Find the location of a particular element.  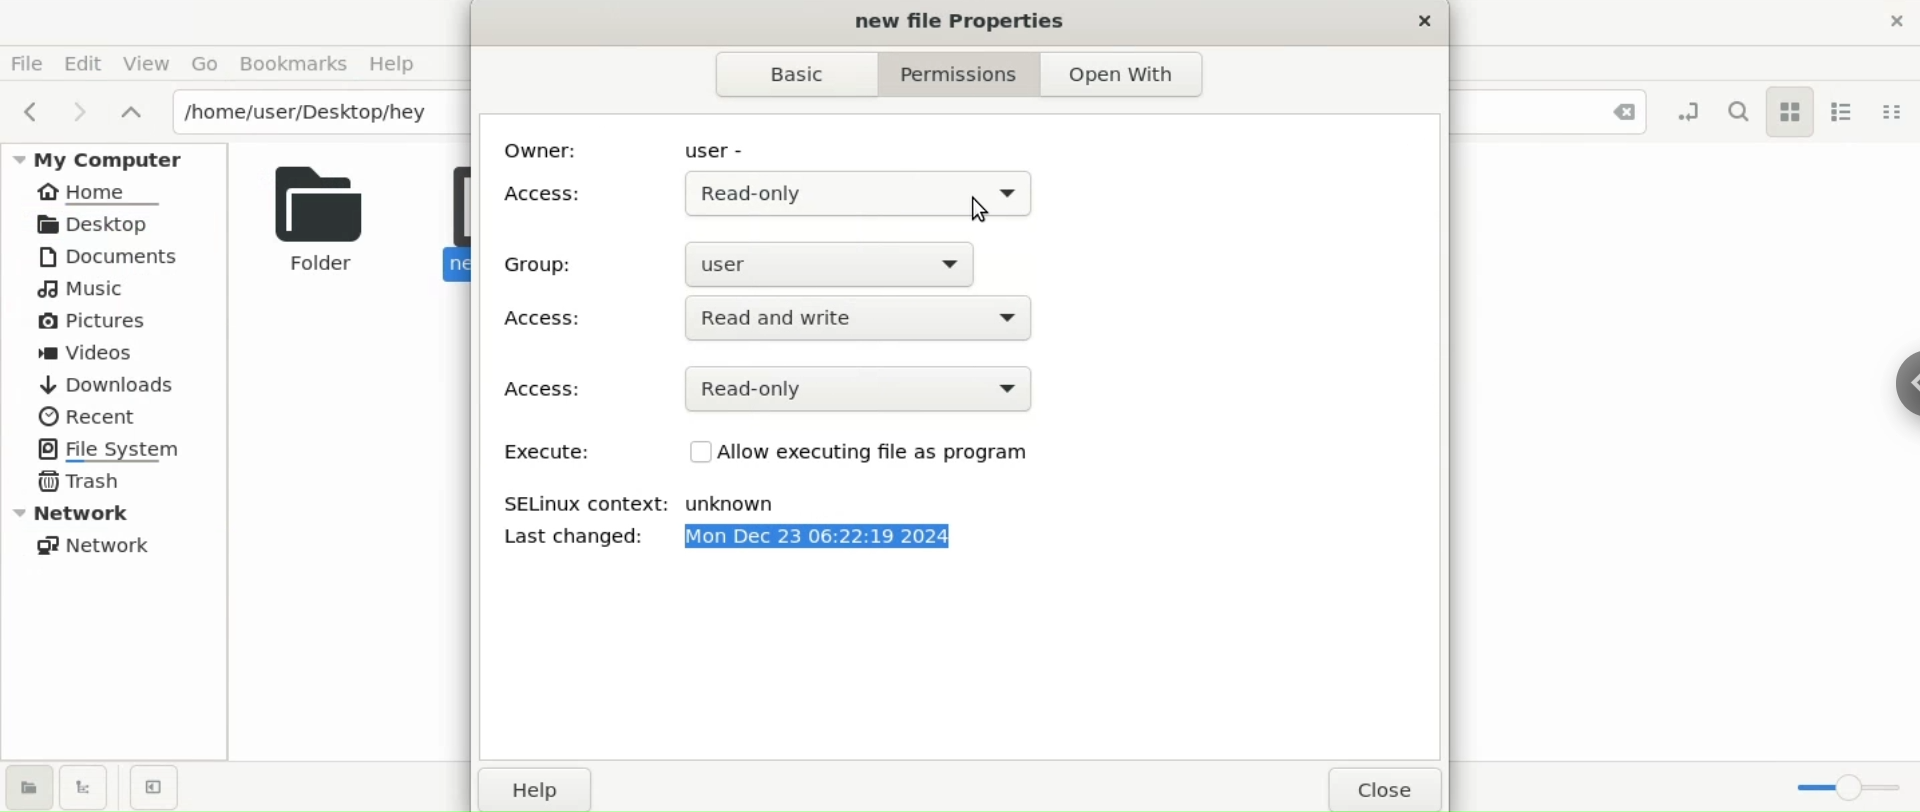

Pictures is located at coordinates (94, 322).